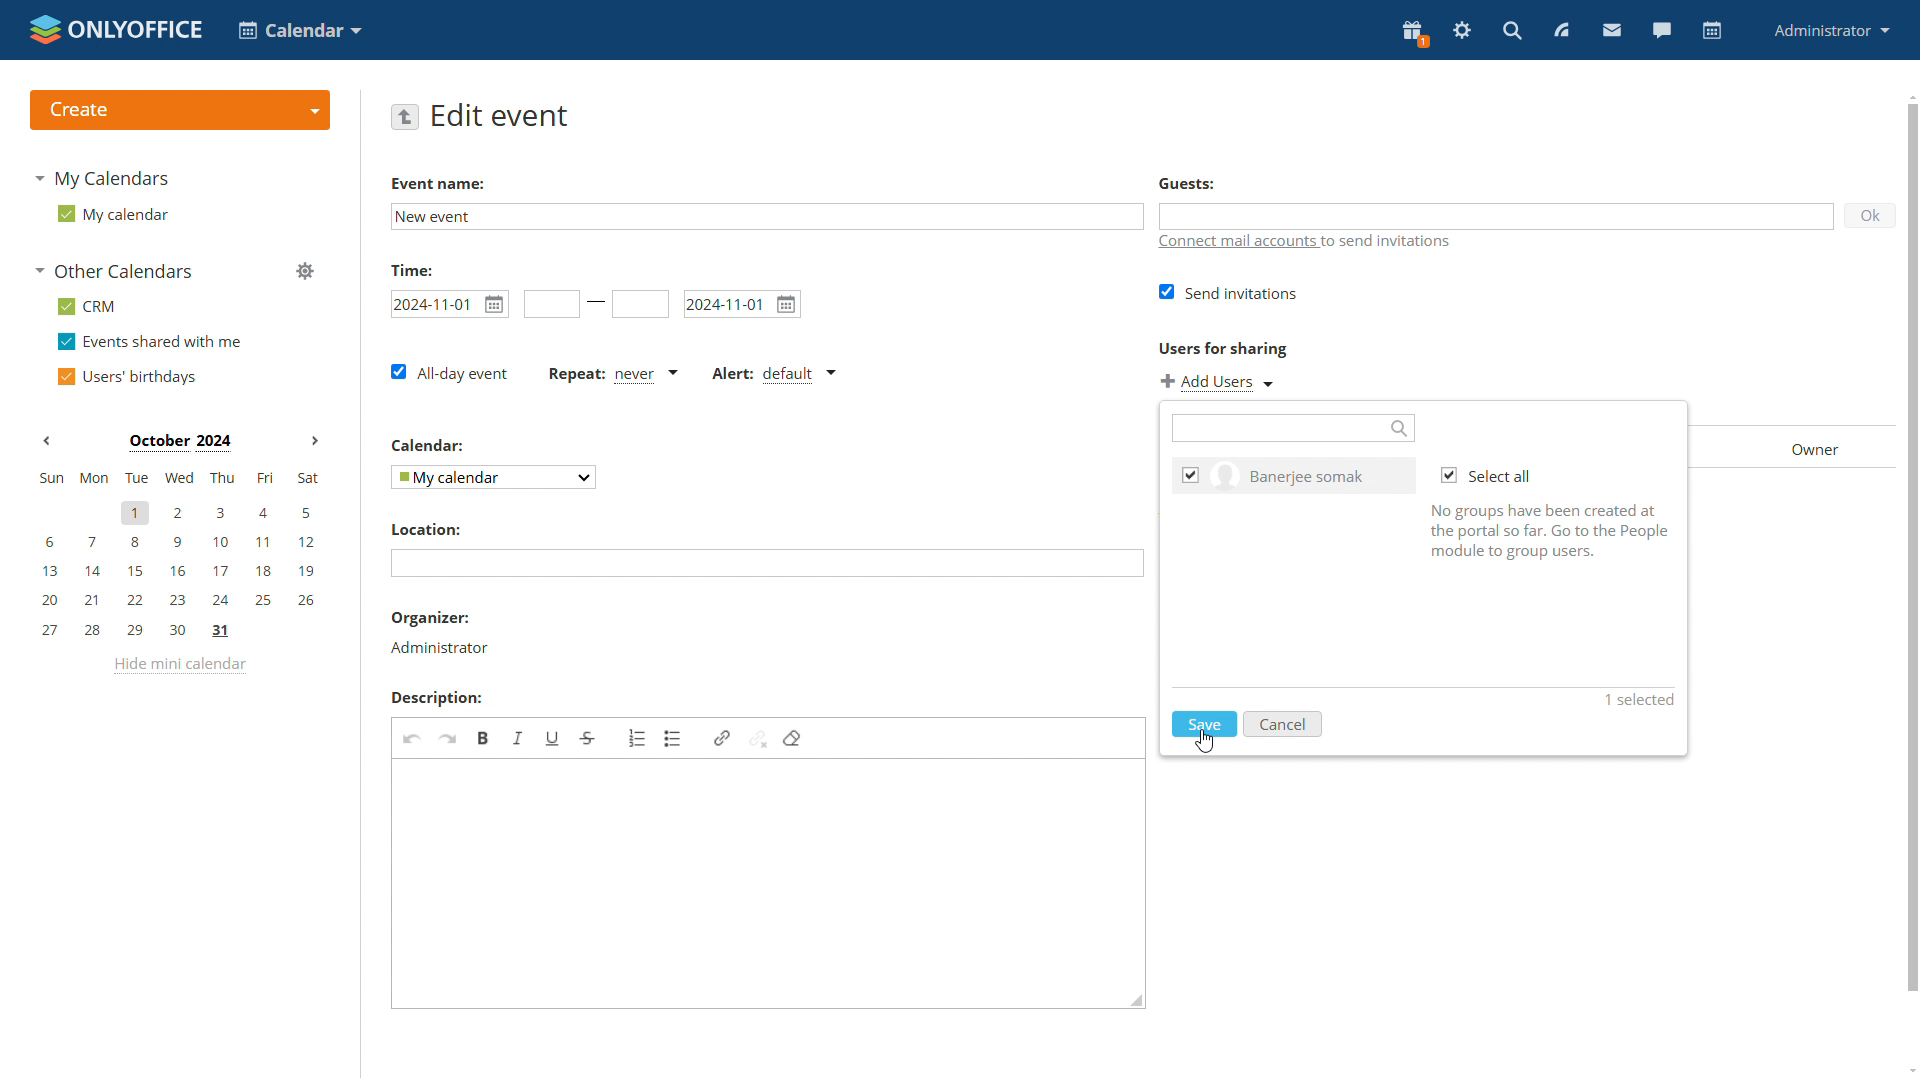 The image size is (1920, 1080). I want to click on owner, so click(1801, 445).